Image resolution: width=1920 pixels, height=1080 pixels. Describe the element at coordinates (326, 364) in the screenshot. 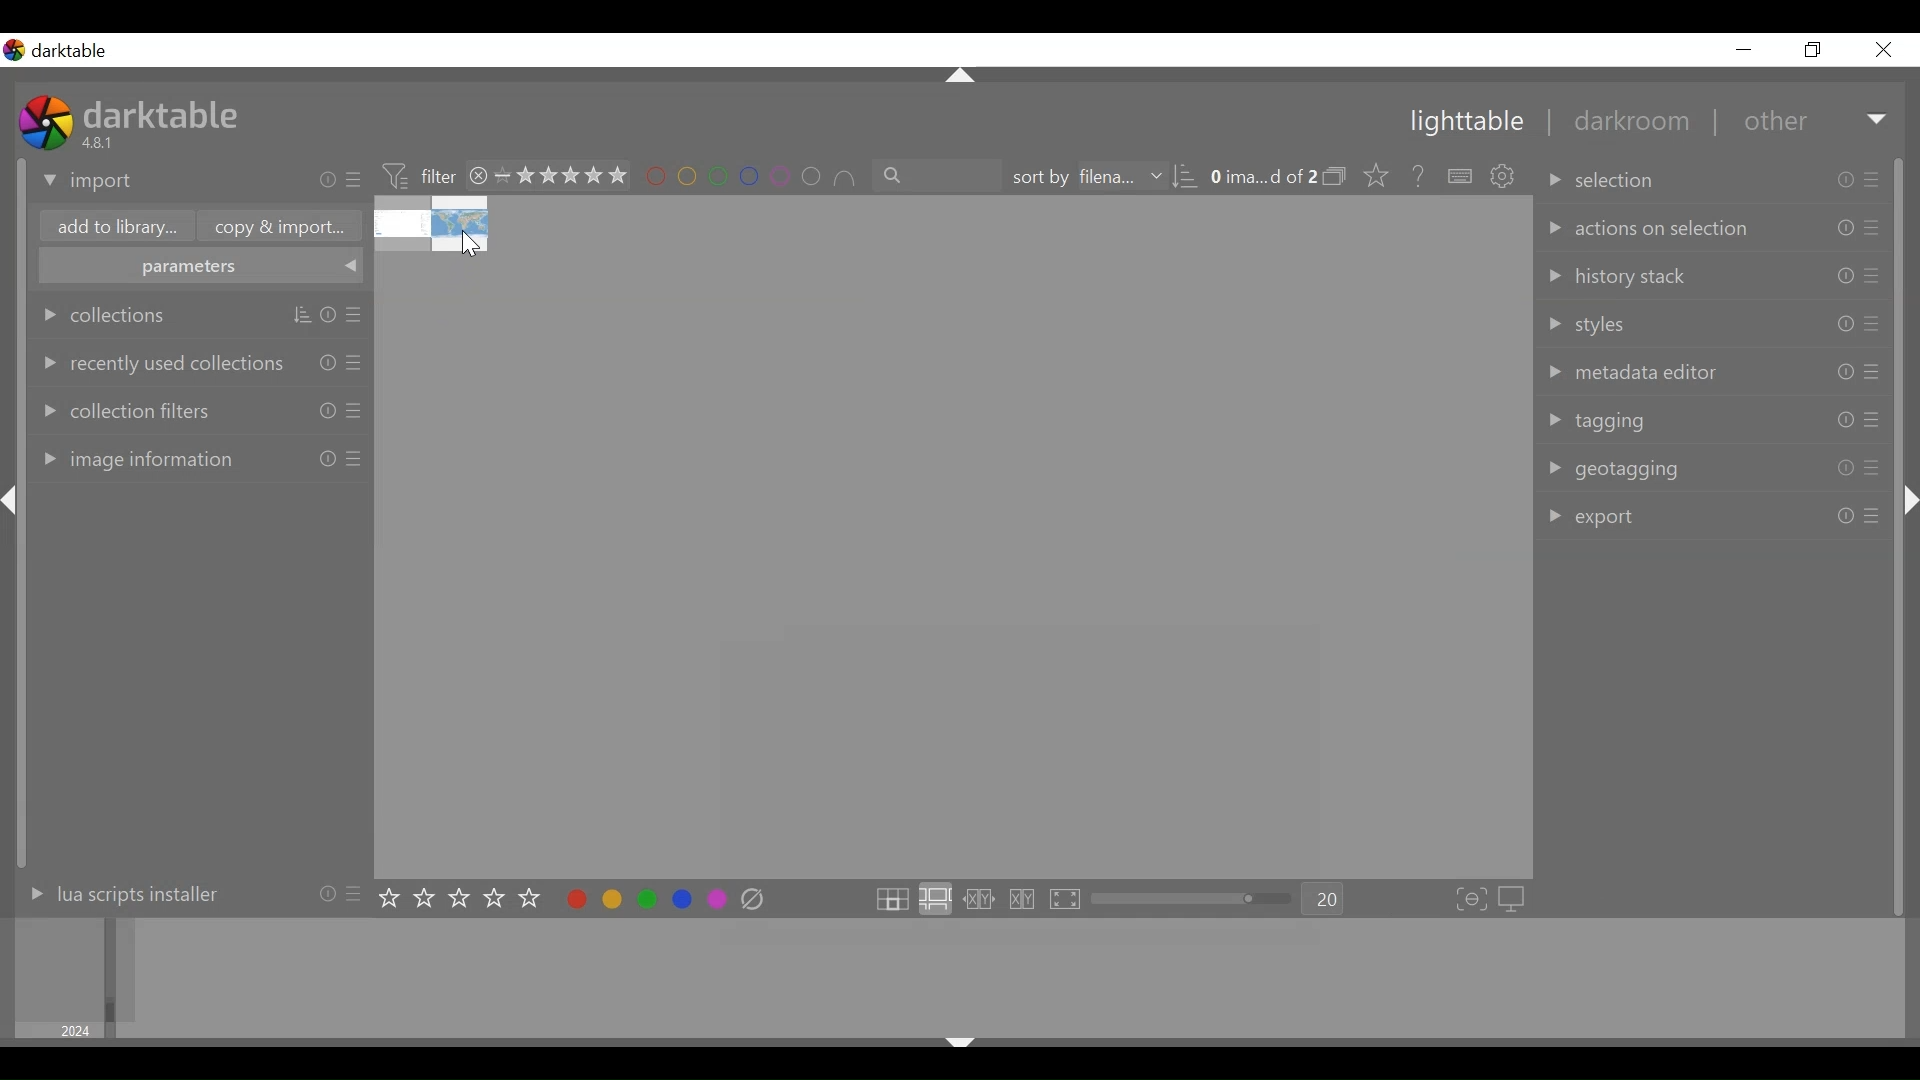

I see `` at that location.